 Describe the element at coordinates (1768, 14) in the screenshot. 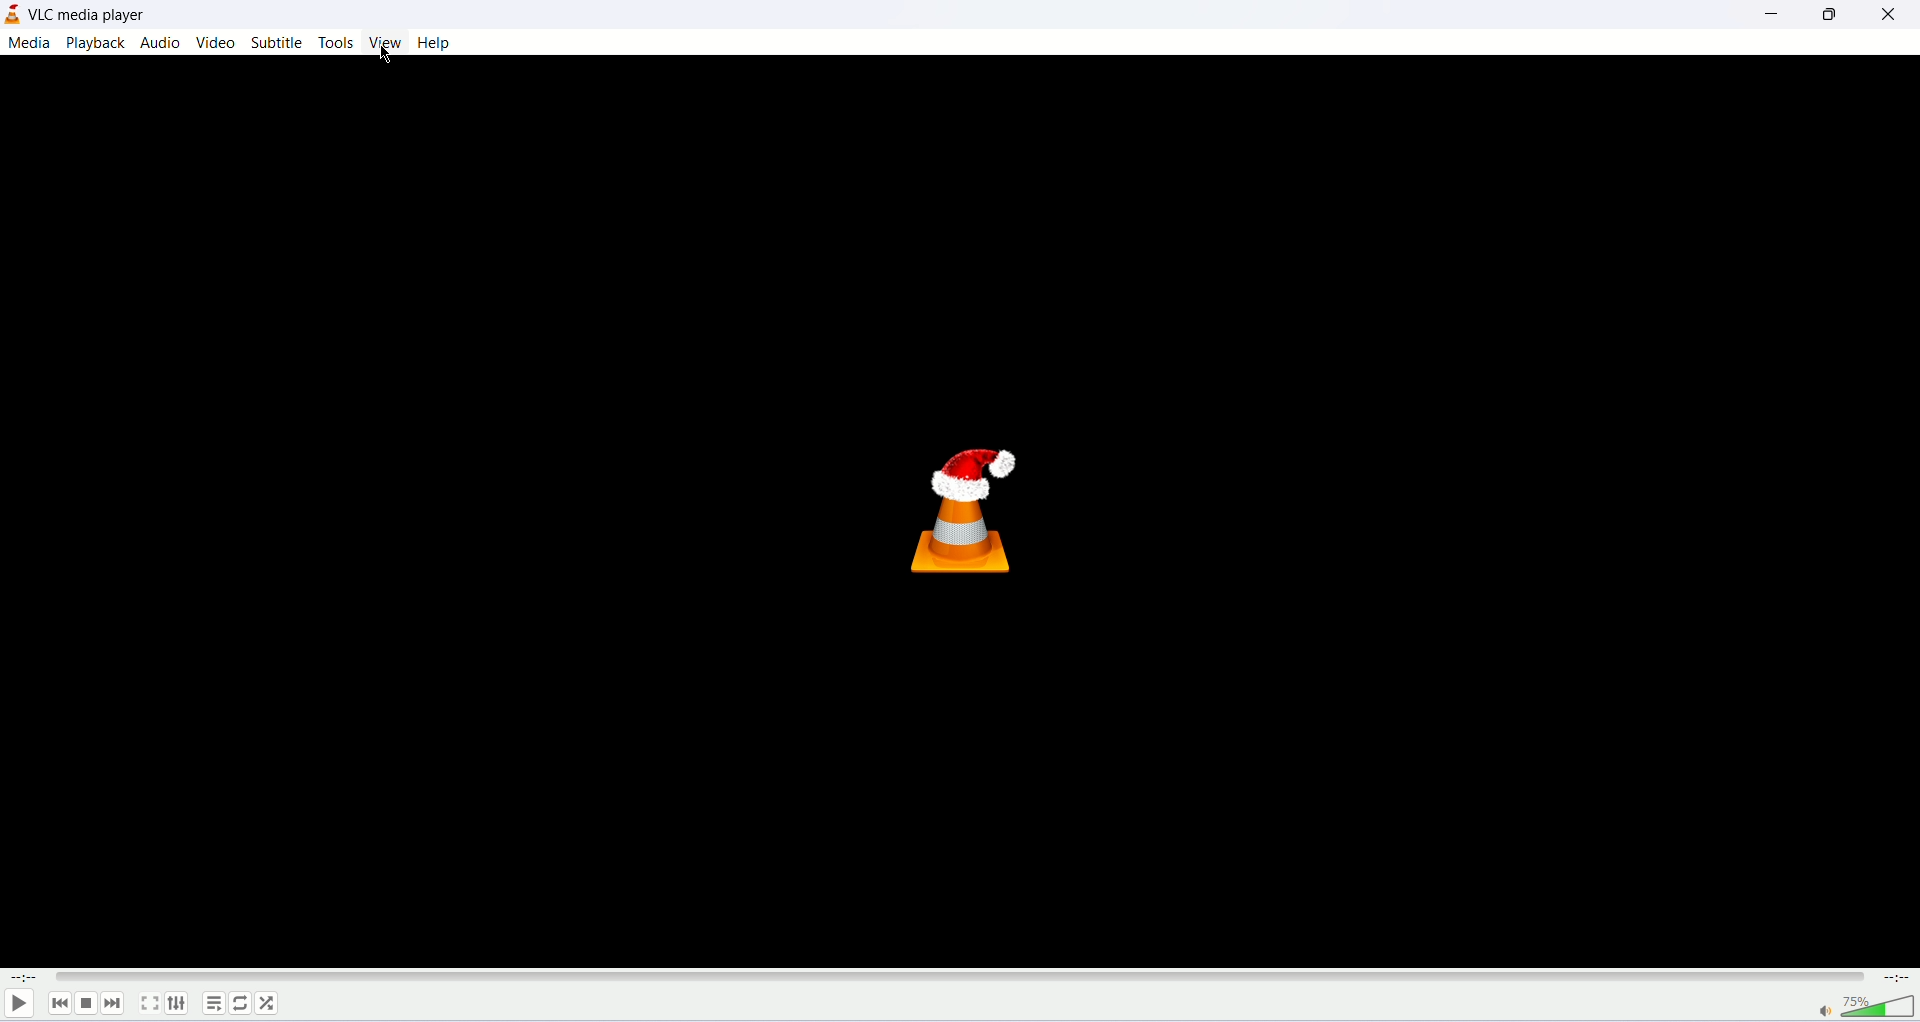

I see `minimize` at that location.